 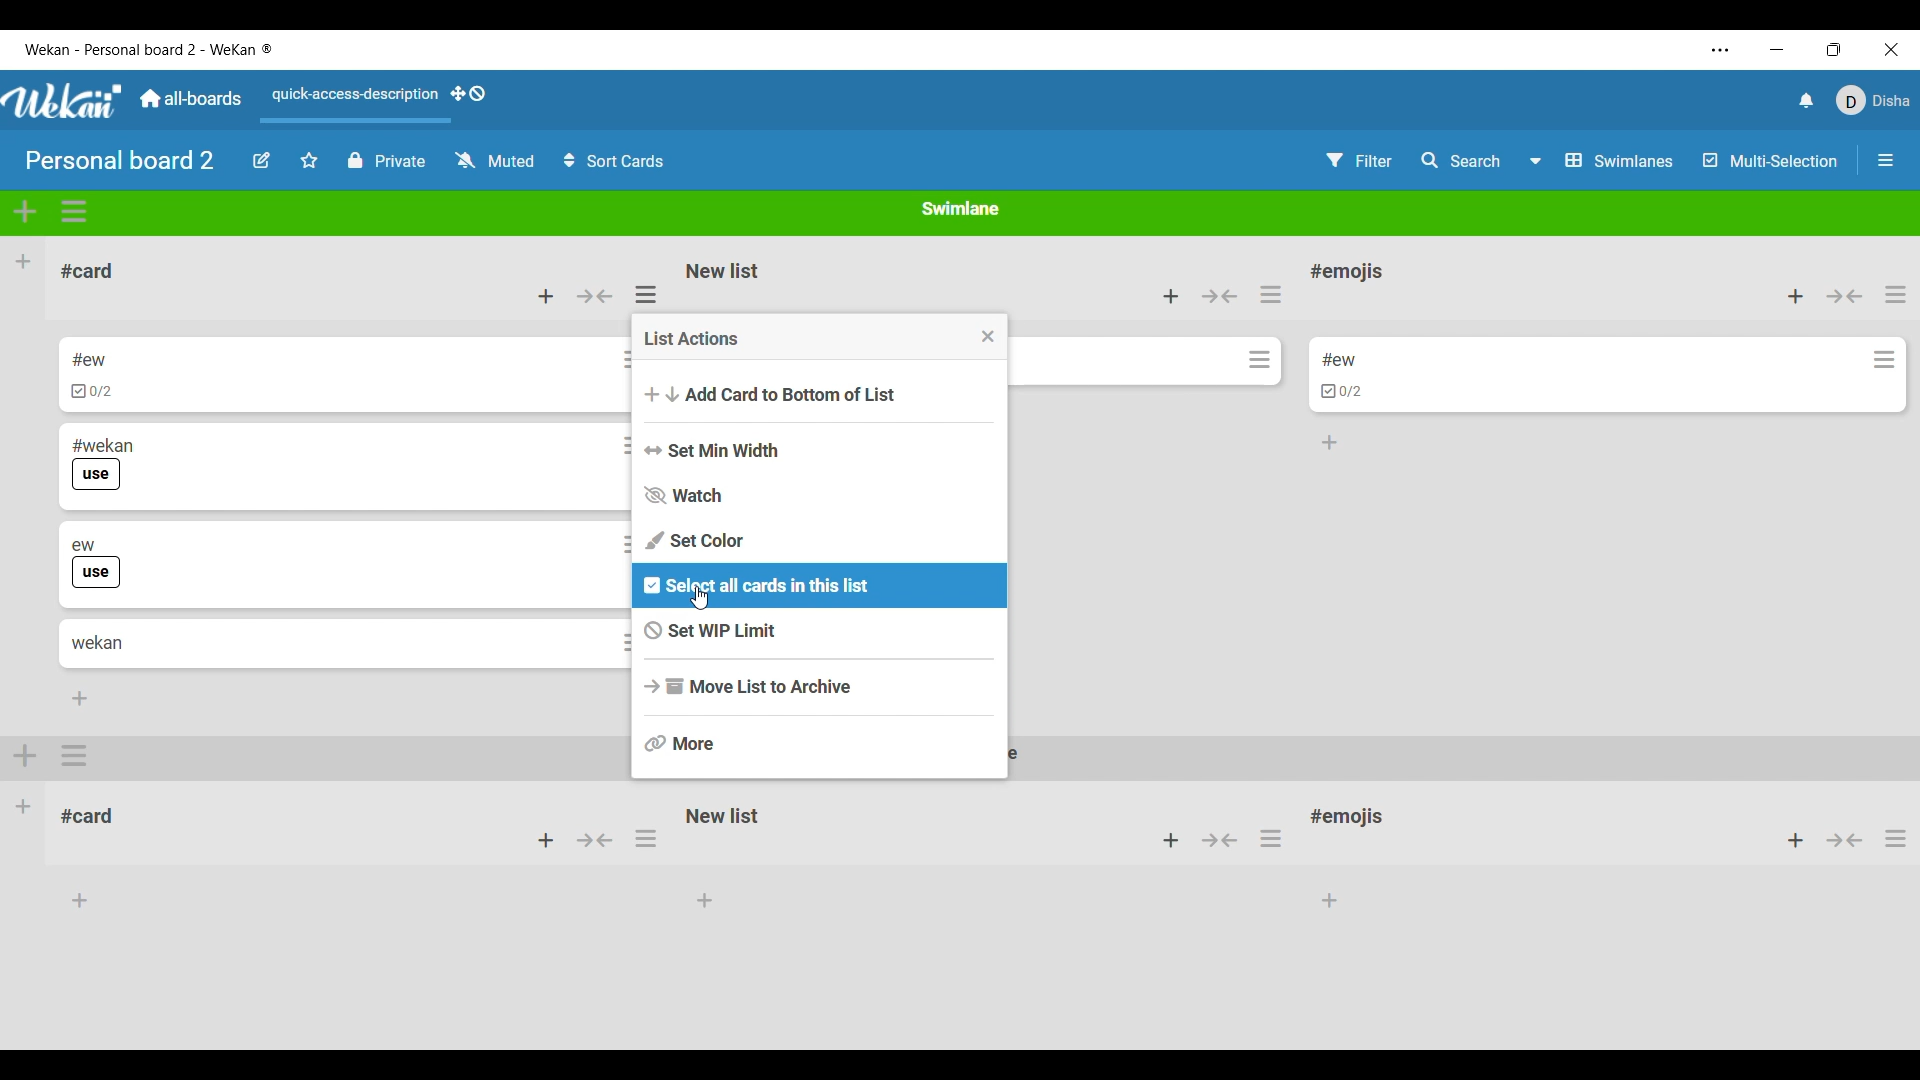 What do you see at coordinates (79, 699) in the screenshot?
I see `Add card to bottom of list` at bounding box center [79, 699].